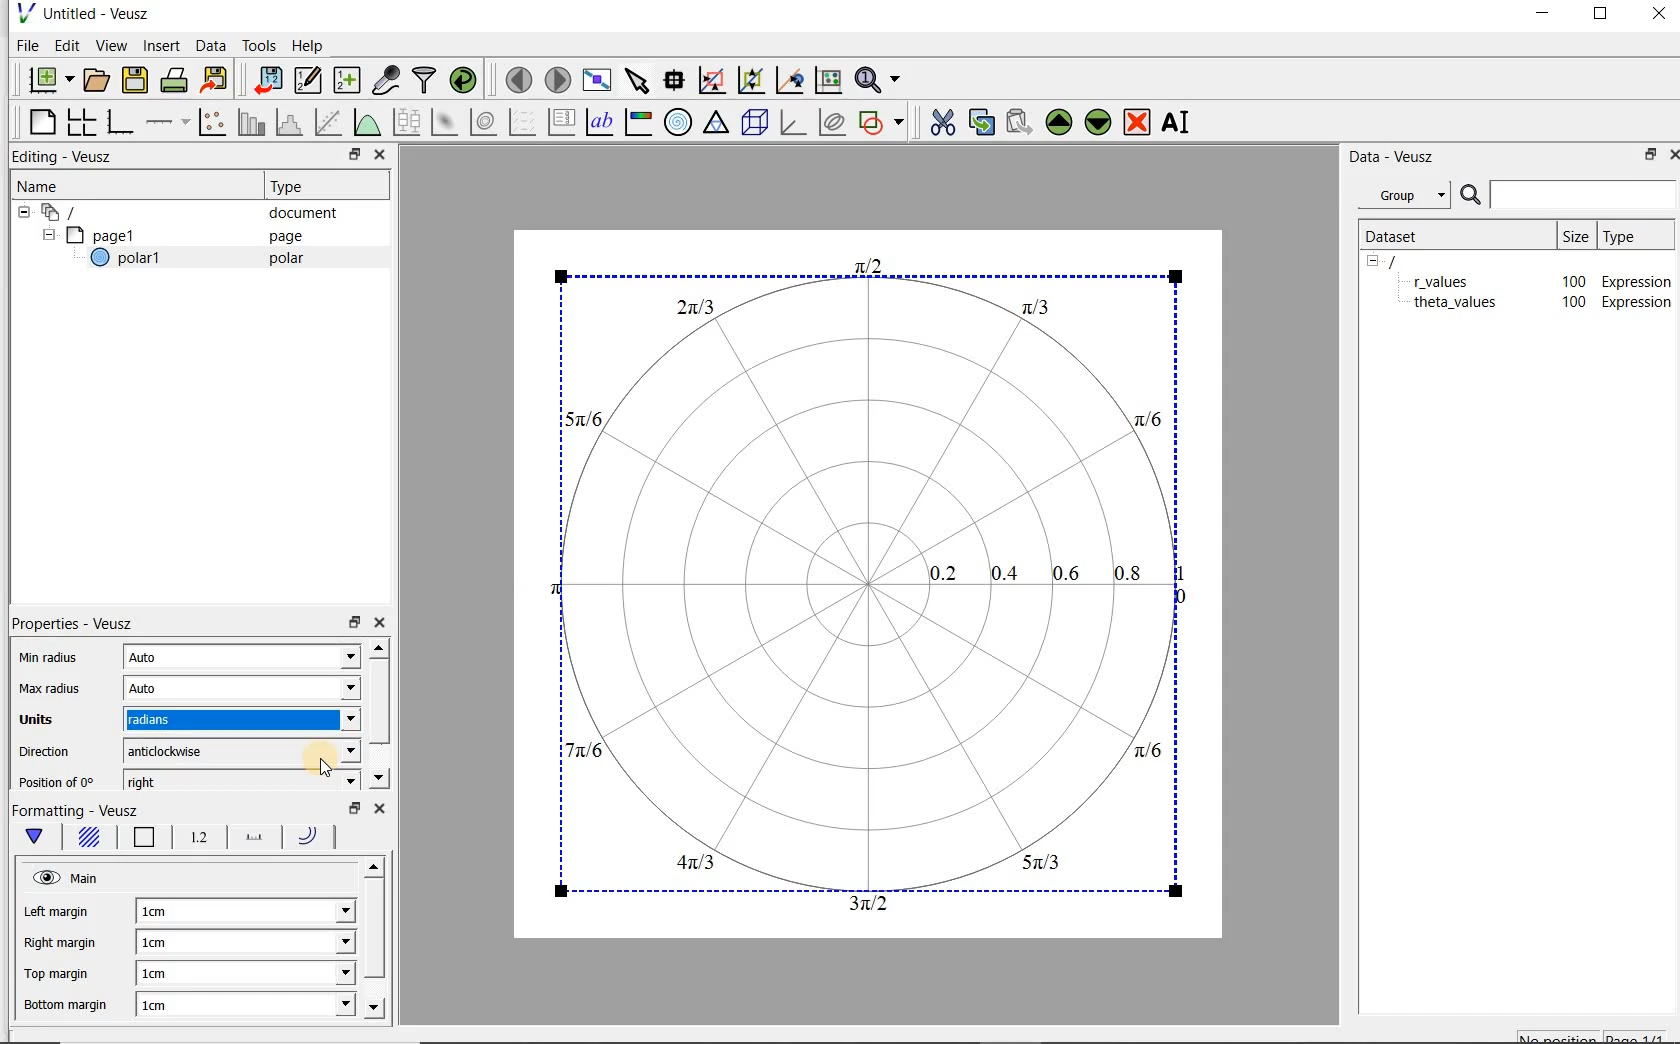 Image resolution: width=1680 pixels, height=1044 pixels. Describe the element at coordinates (868, 591) in the screenshot. I see `Polar graph` at that location.